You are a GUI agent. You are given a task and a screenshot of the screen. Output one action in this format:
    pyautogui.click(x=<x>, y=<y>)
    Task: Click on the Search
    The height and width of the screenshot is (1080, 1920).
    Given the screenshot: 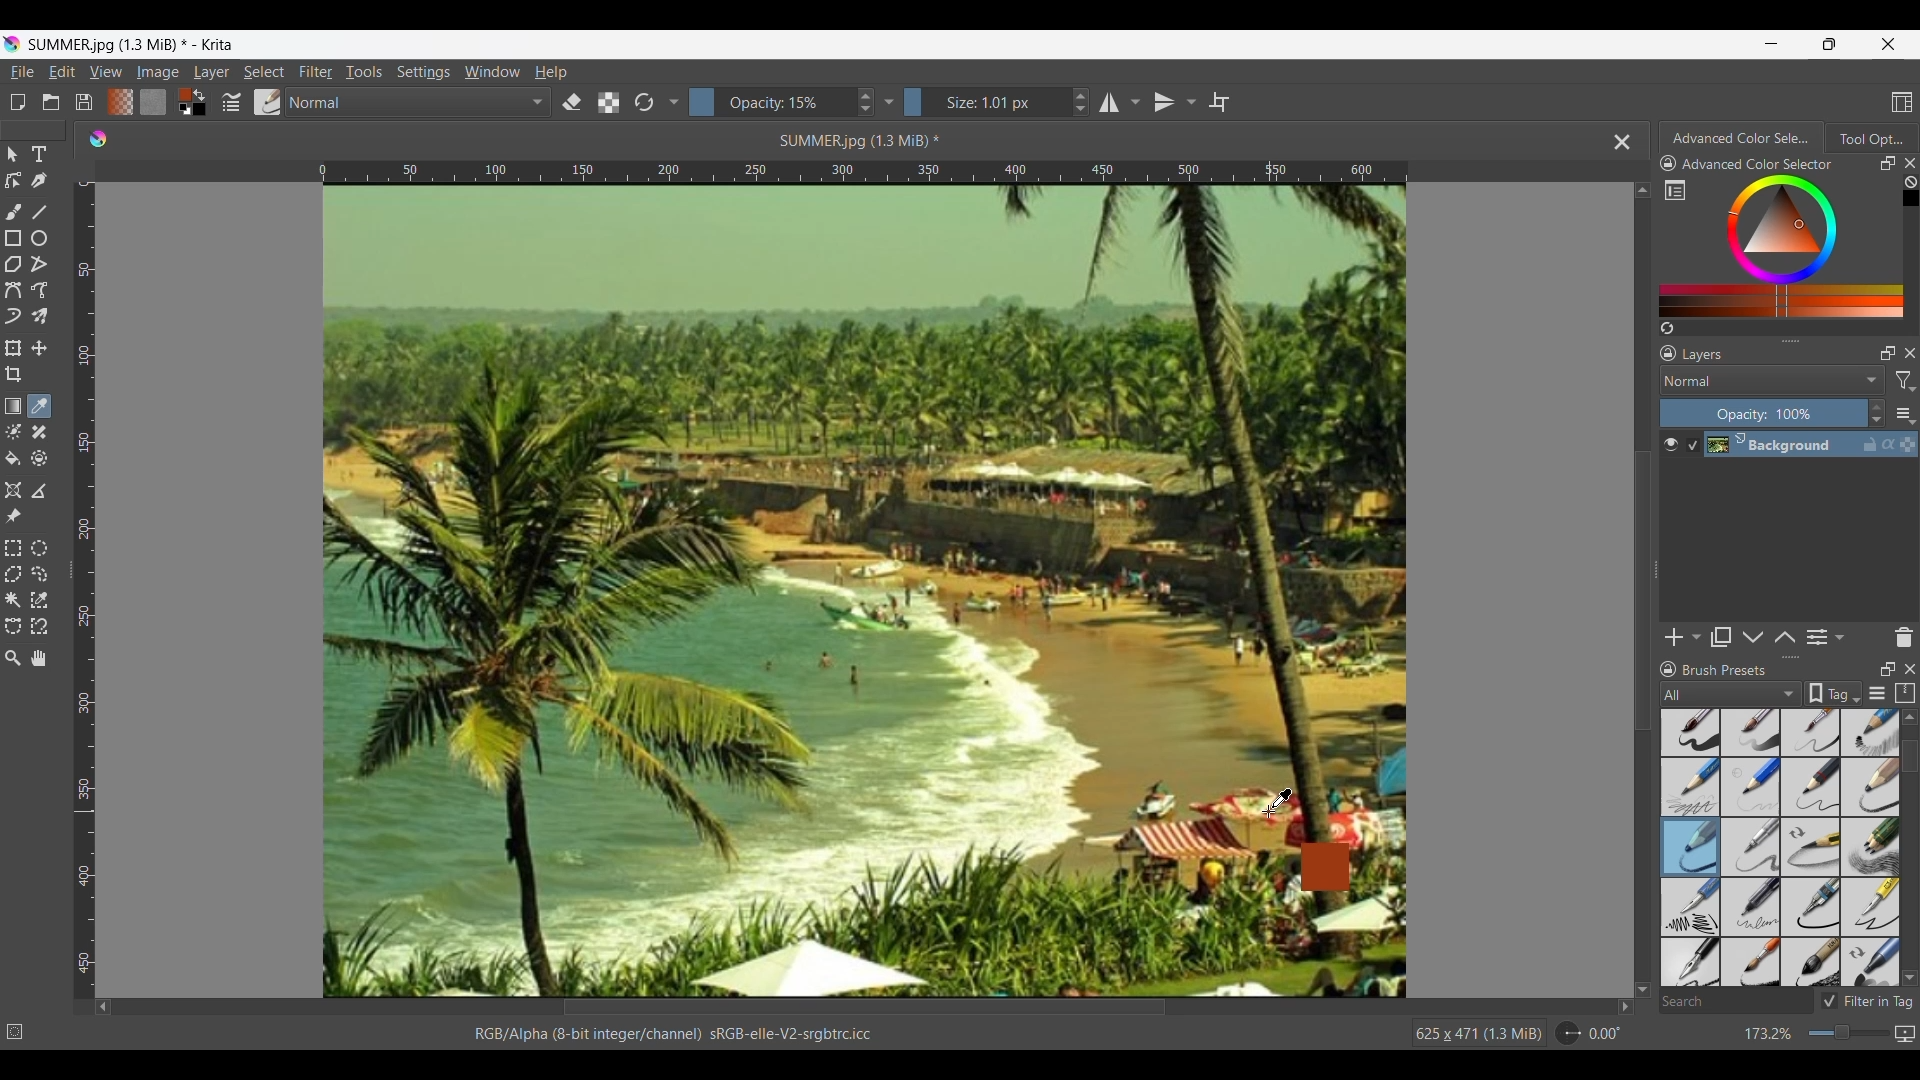 What is the action you would take?
    pyautogui.click(x=1735, y=1003)
    